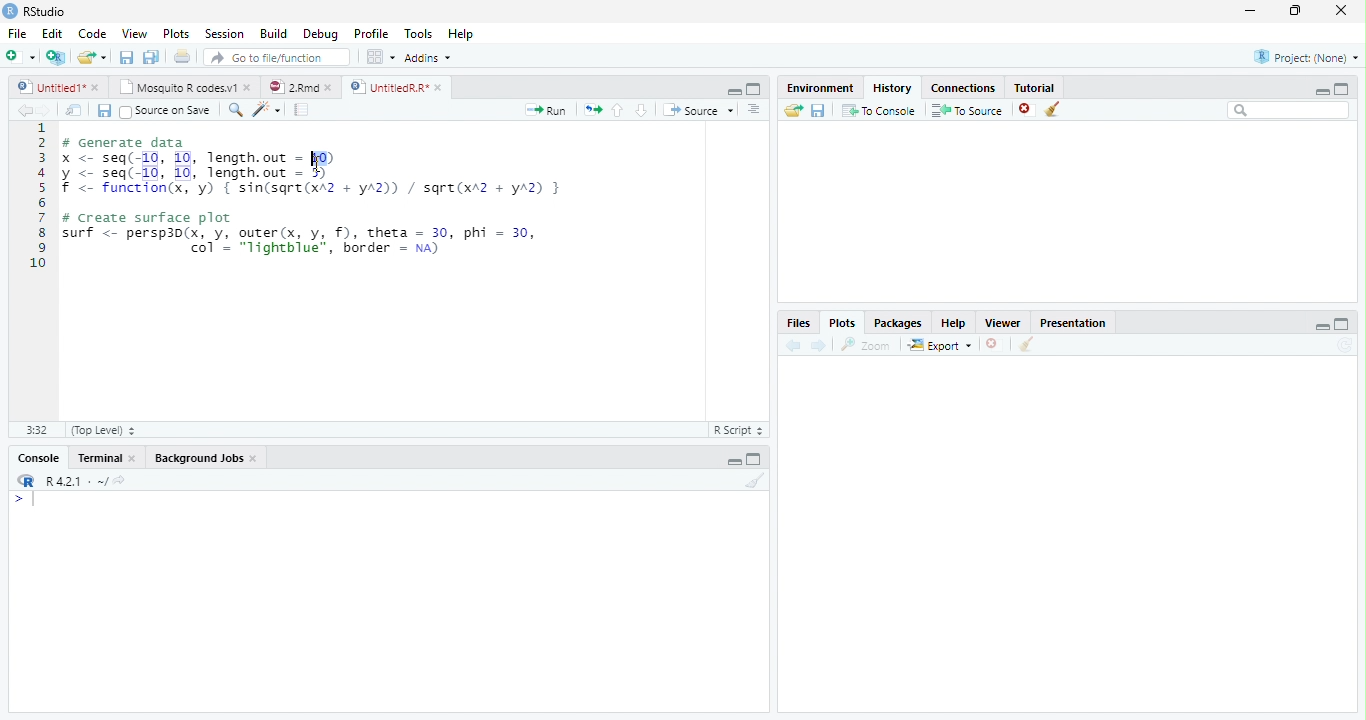 The image size is (1366, 720). Describe the element at coordinates (1322, 91) in the screenshot. I see `minimize` at that location.